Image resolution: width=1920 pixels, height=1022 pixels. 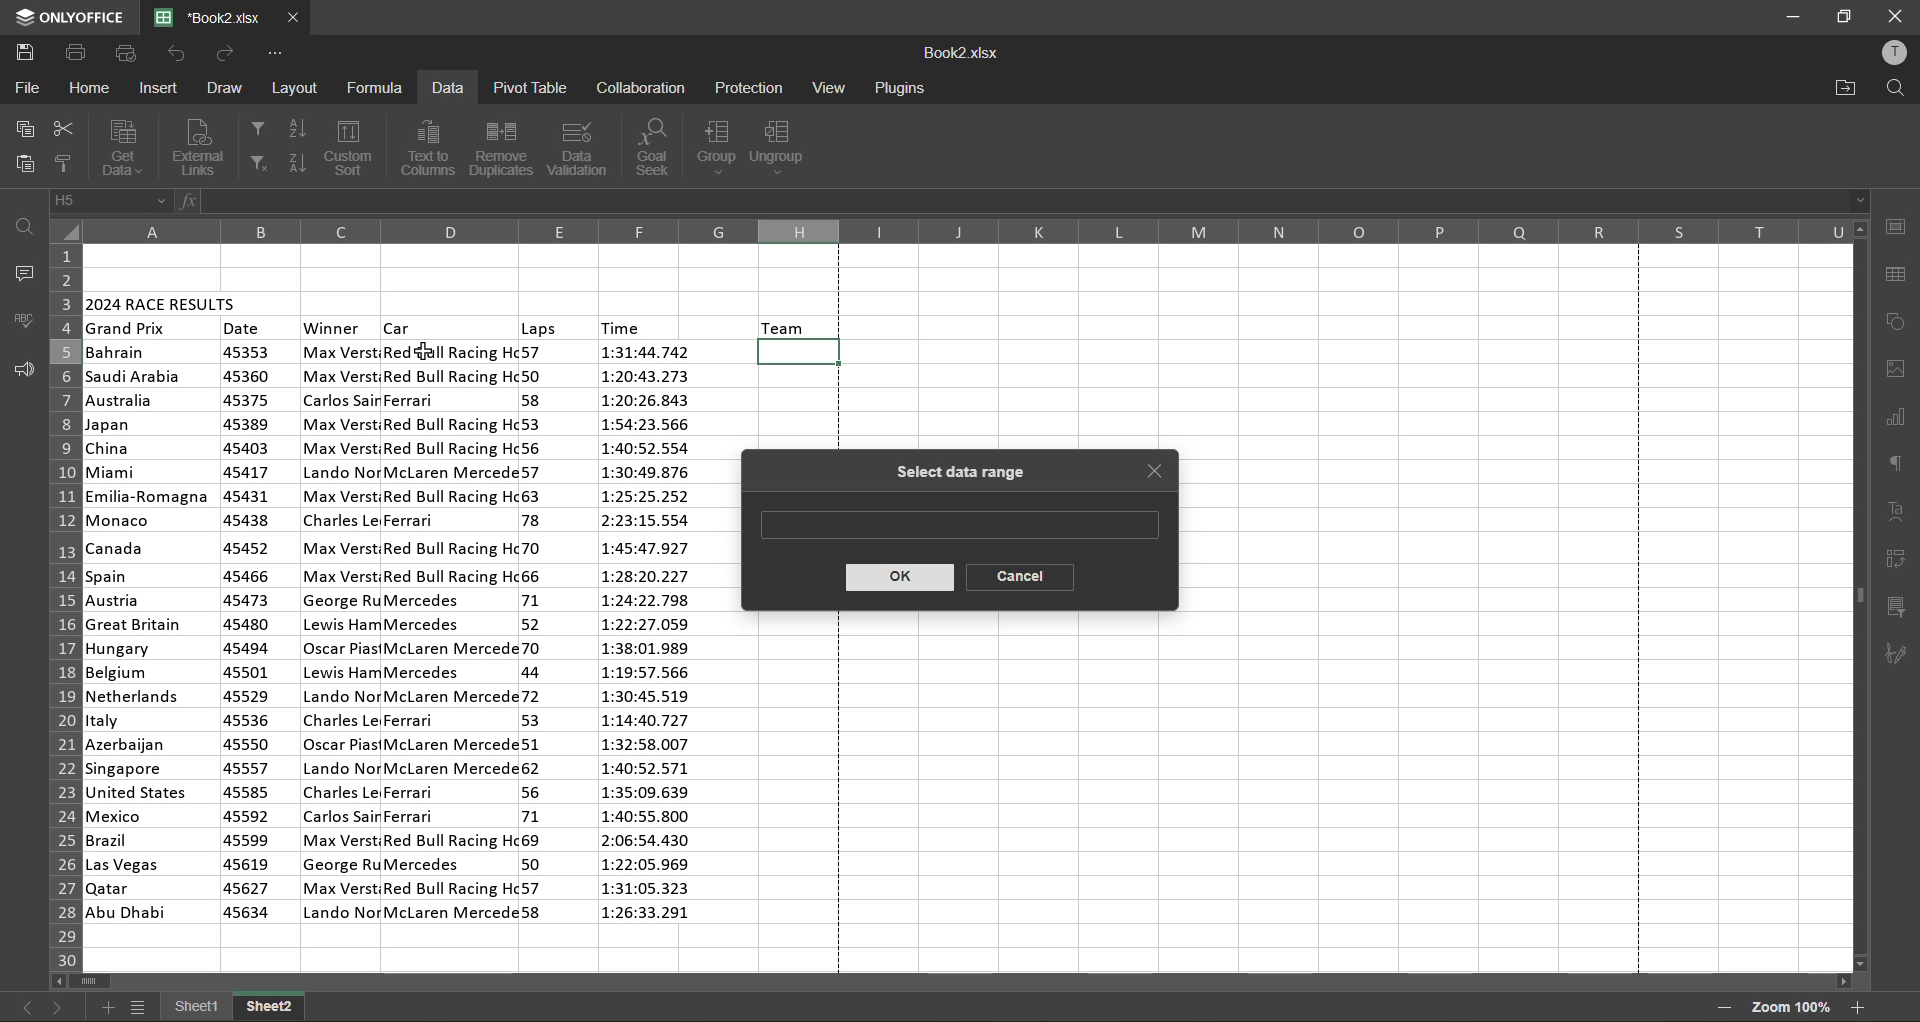 What do you see at coordinates (498, 148) in the screenshot?
I see `remove duplicates` at bounding box center [498, 148].